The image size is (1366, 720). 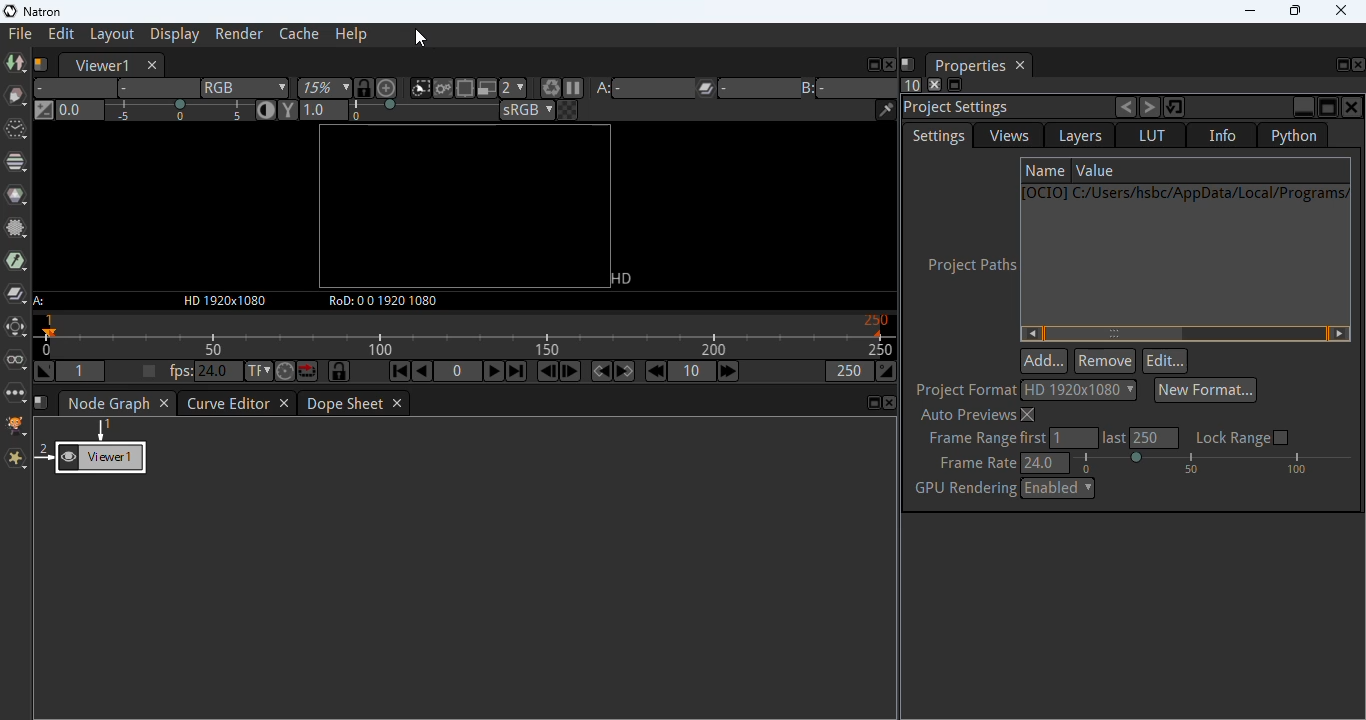 I want to click on new format, so click(x=1209, y=390).